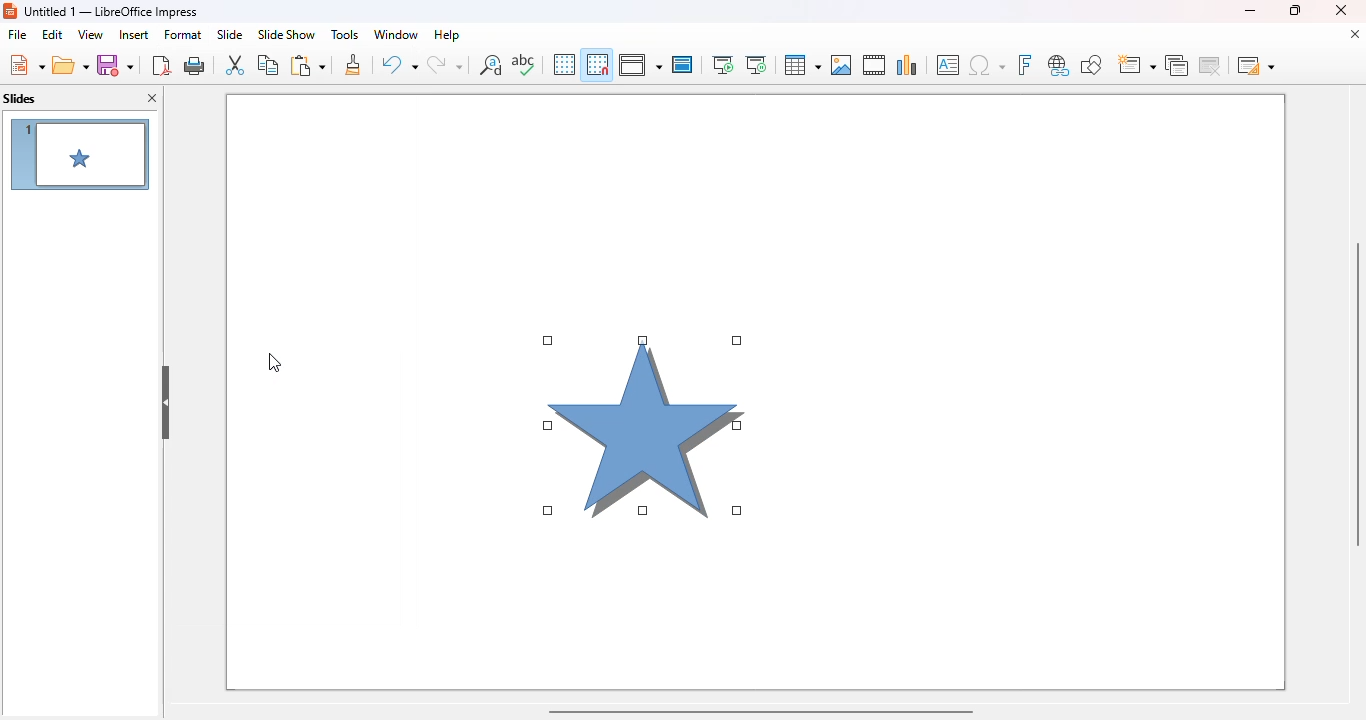 The image size is (1366, 720). Describe the element at coordinates (268, 64) in the screenshot. I see `copy` at that location.